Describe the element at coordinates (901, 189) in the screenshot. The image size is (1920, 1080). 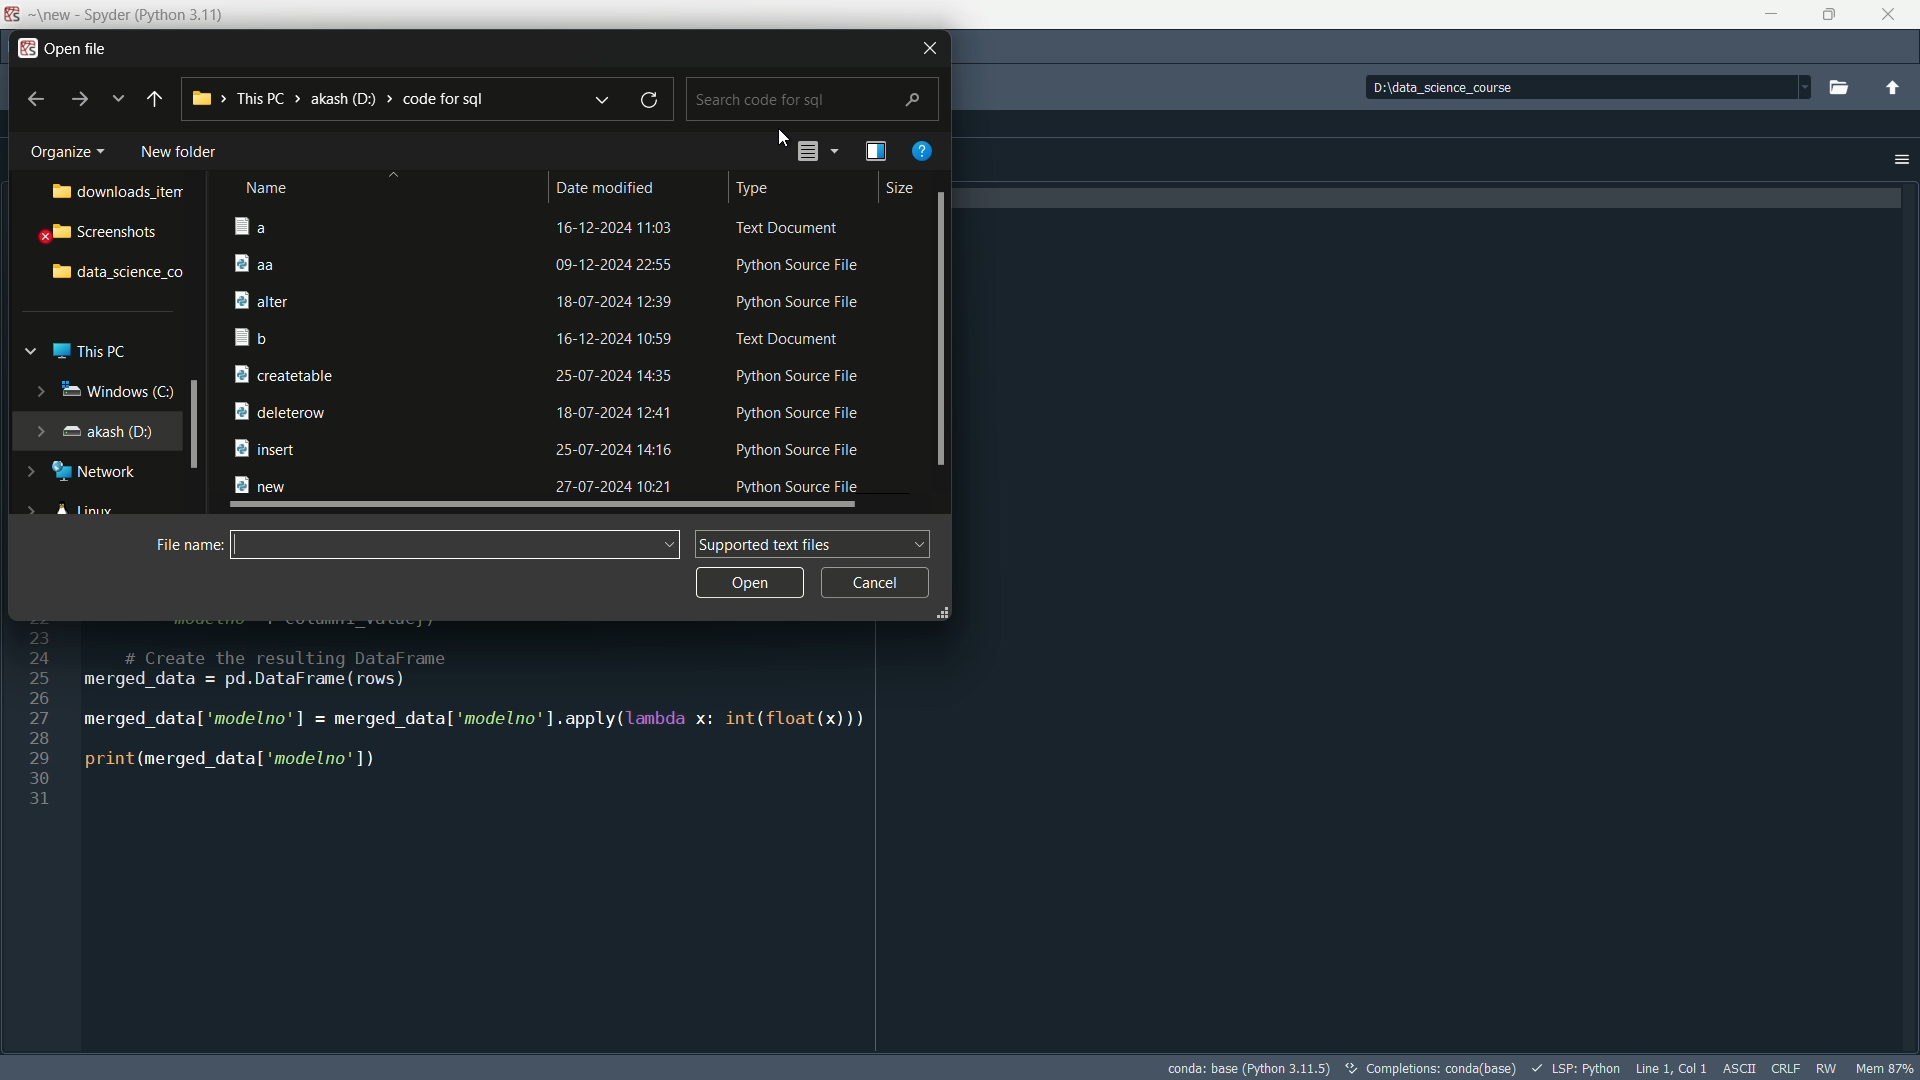
I see `size` at that location.